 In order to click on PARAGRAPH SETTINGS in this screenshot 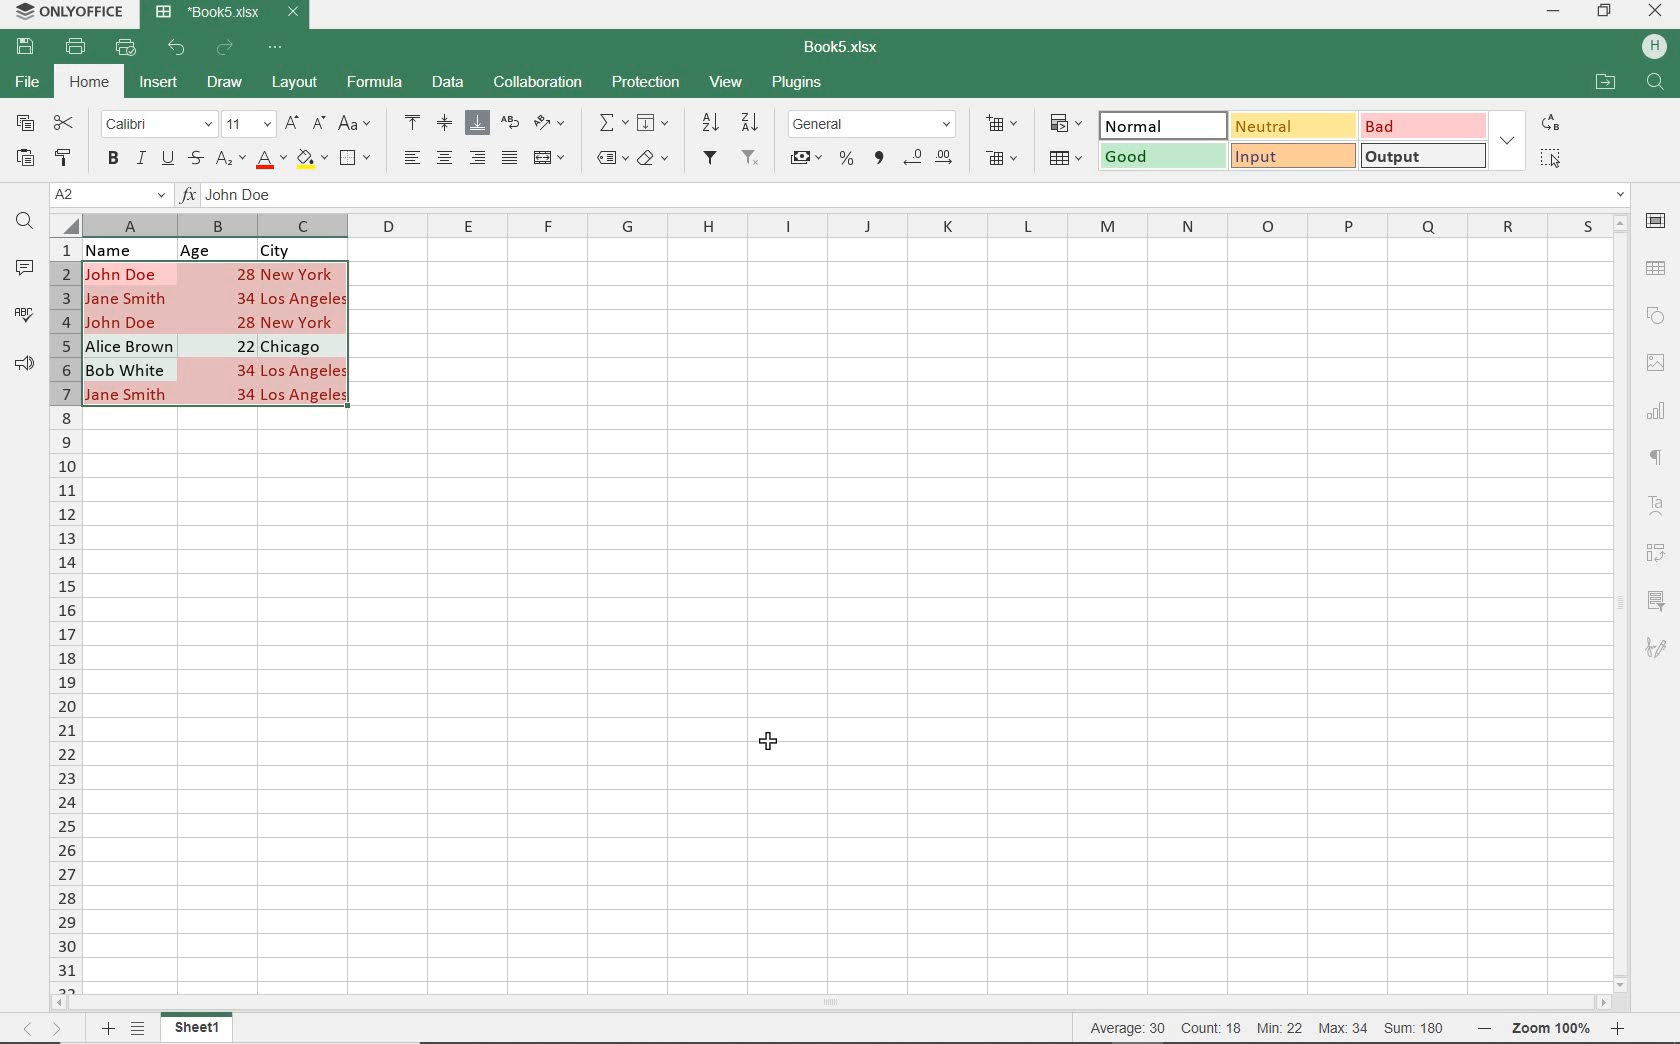, I will do `click(1657, 458)`.